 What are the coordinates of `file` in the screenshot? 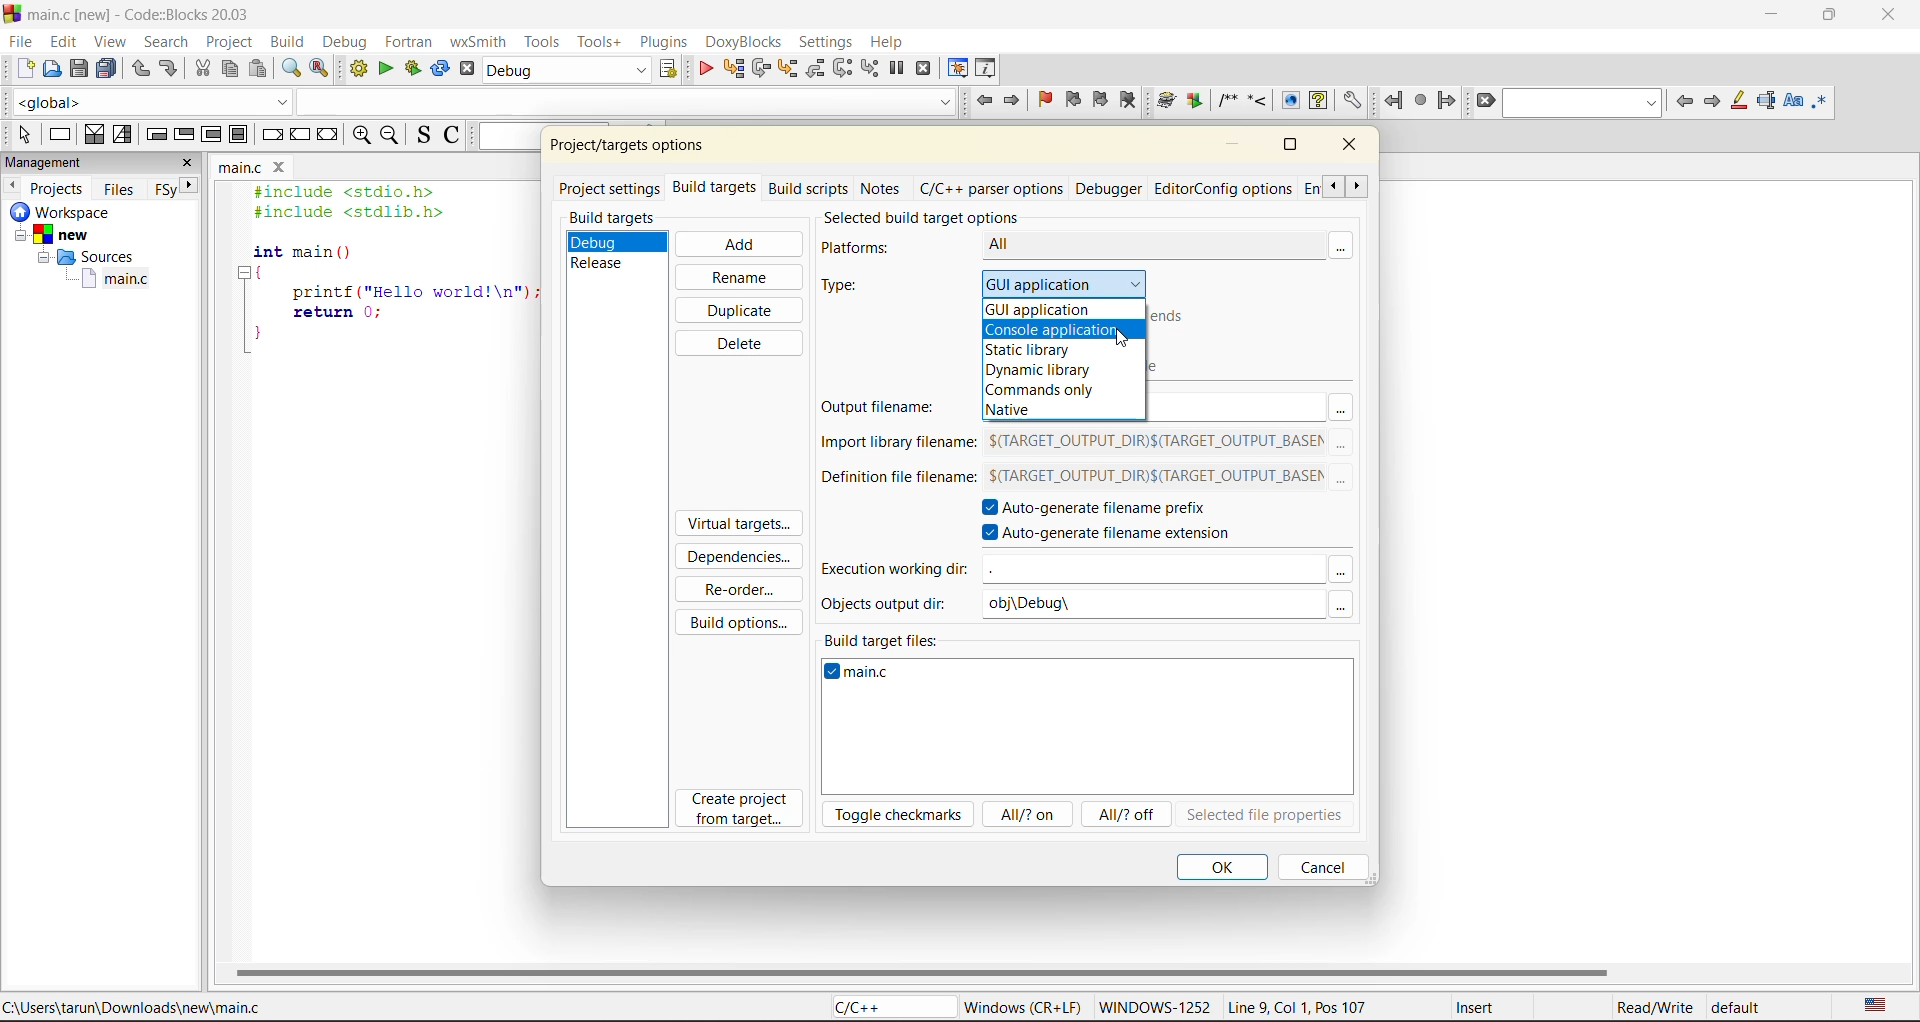 It's located at (22, 45).